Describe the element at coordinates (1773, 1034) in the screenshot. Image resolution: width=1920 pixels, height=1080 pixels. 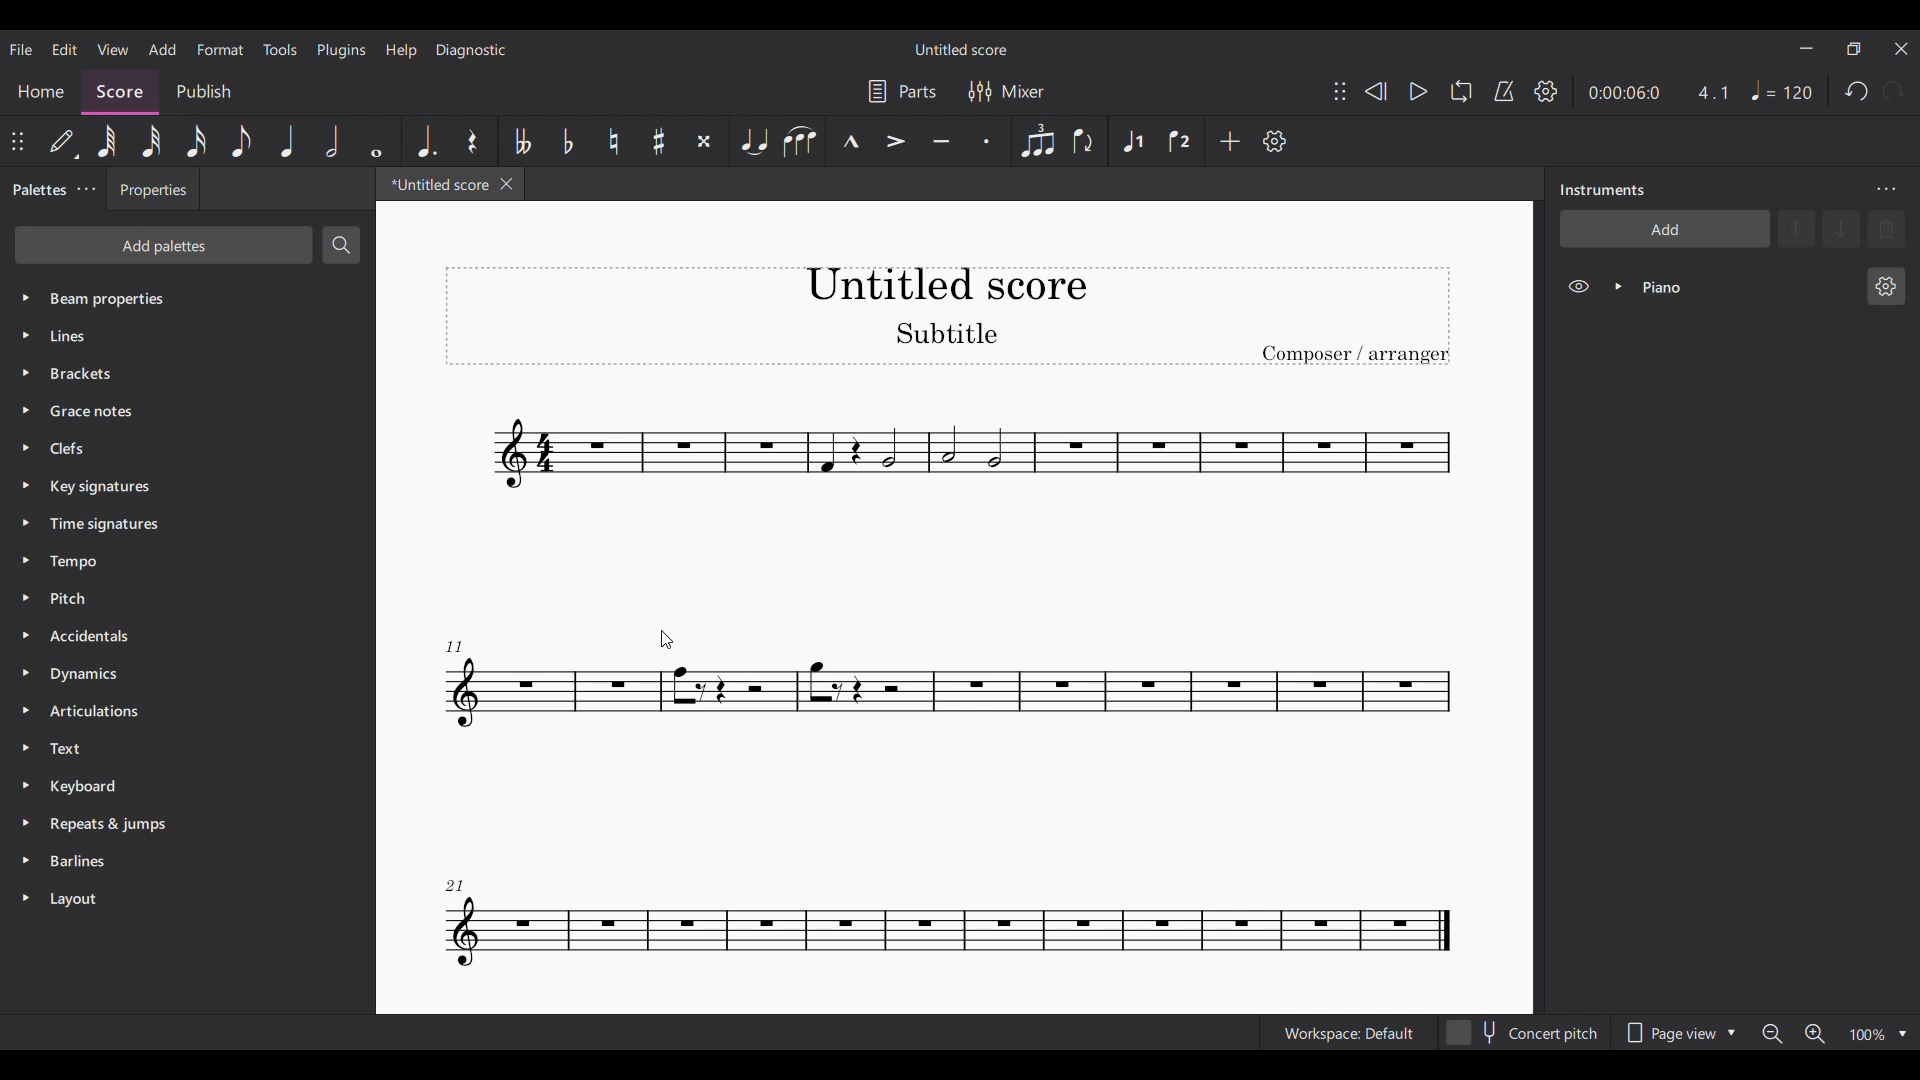
I see `Zoom out` at that location.